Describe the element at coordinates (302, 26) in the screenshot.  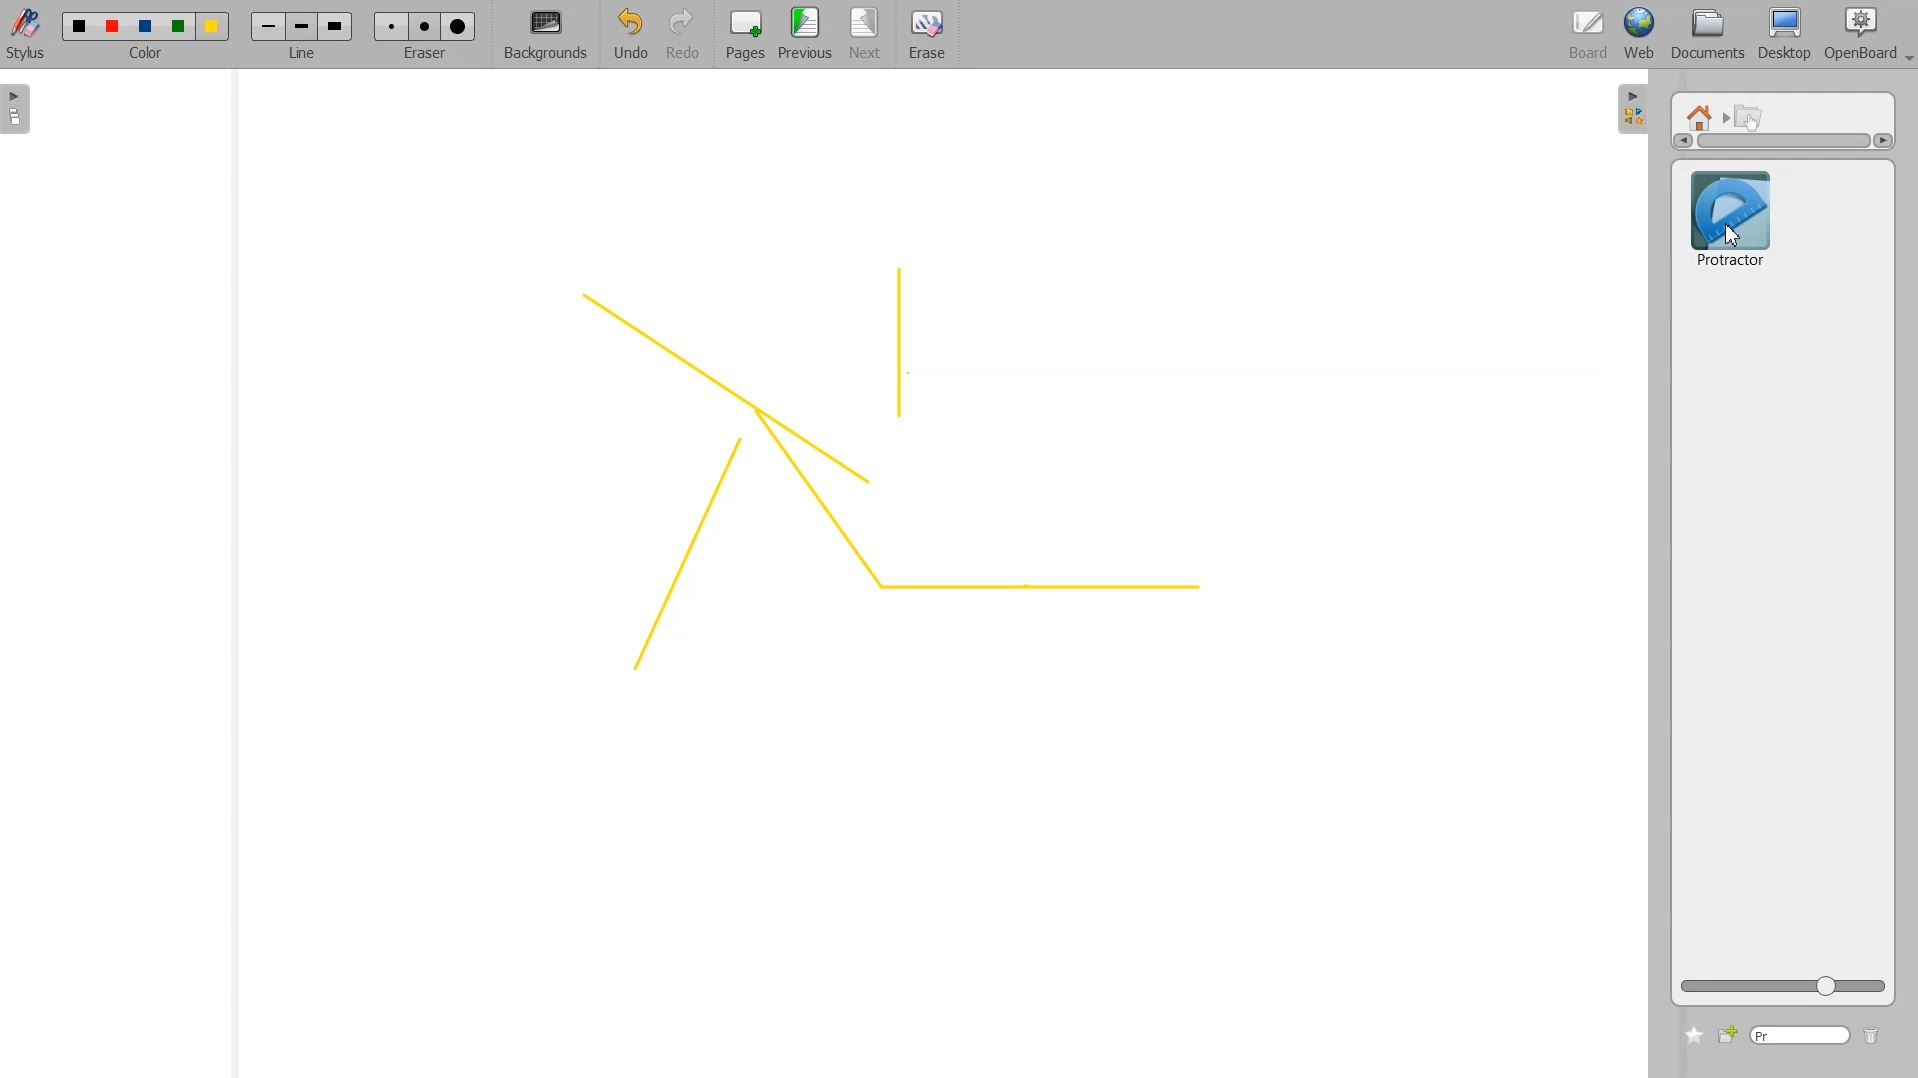
I see `Line` at that location.